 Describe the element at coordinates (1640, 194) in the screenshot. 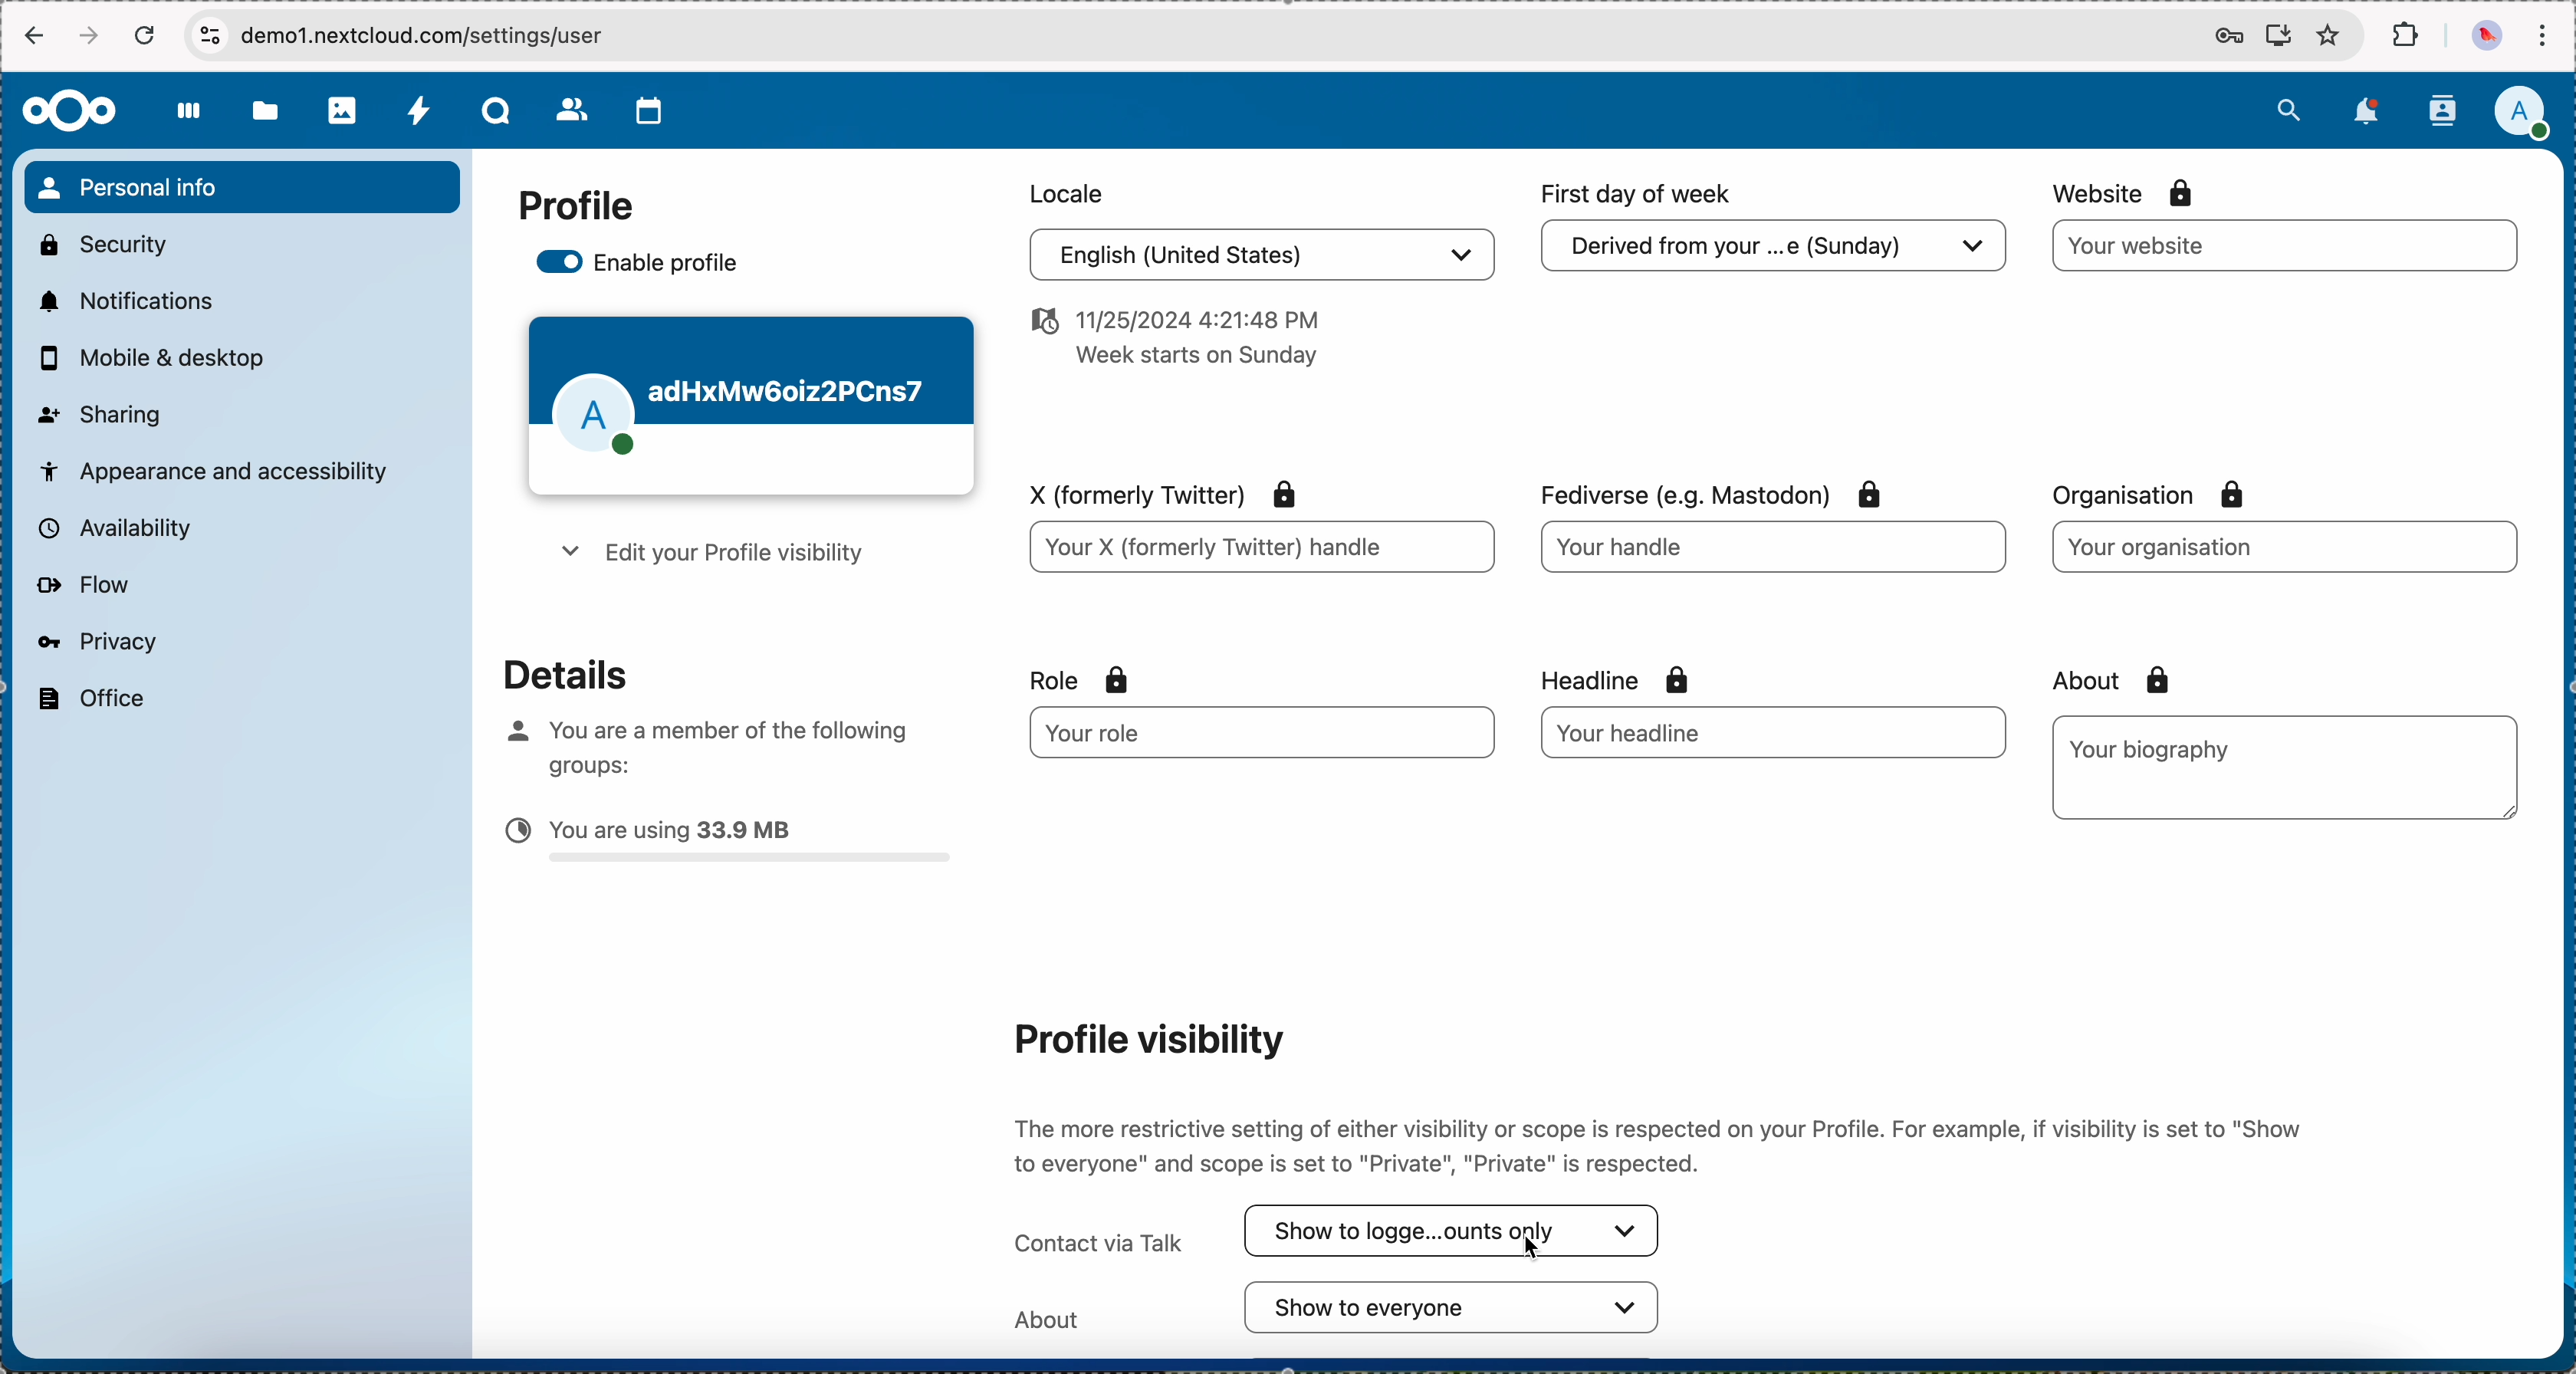

I see `first day of week` at that location.